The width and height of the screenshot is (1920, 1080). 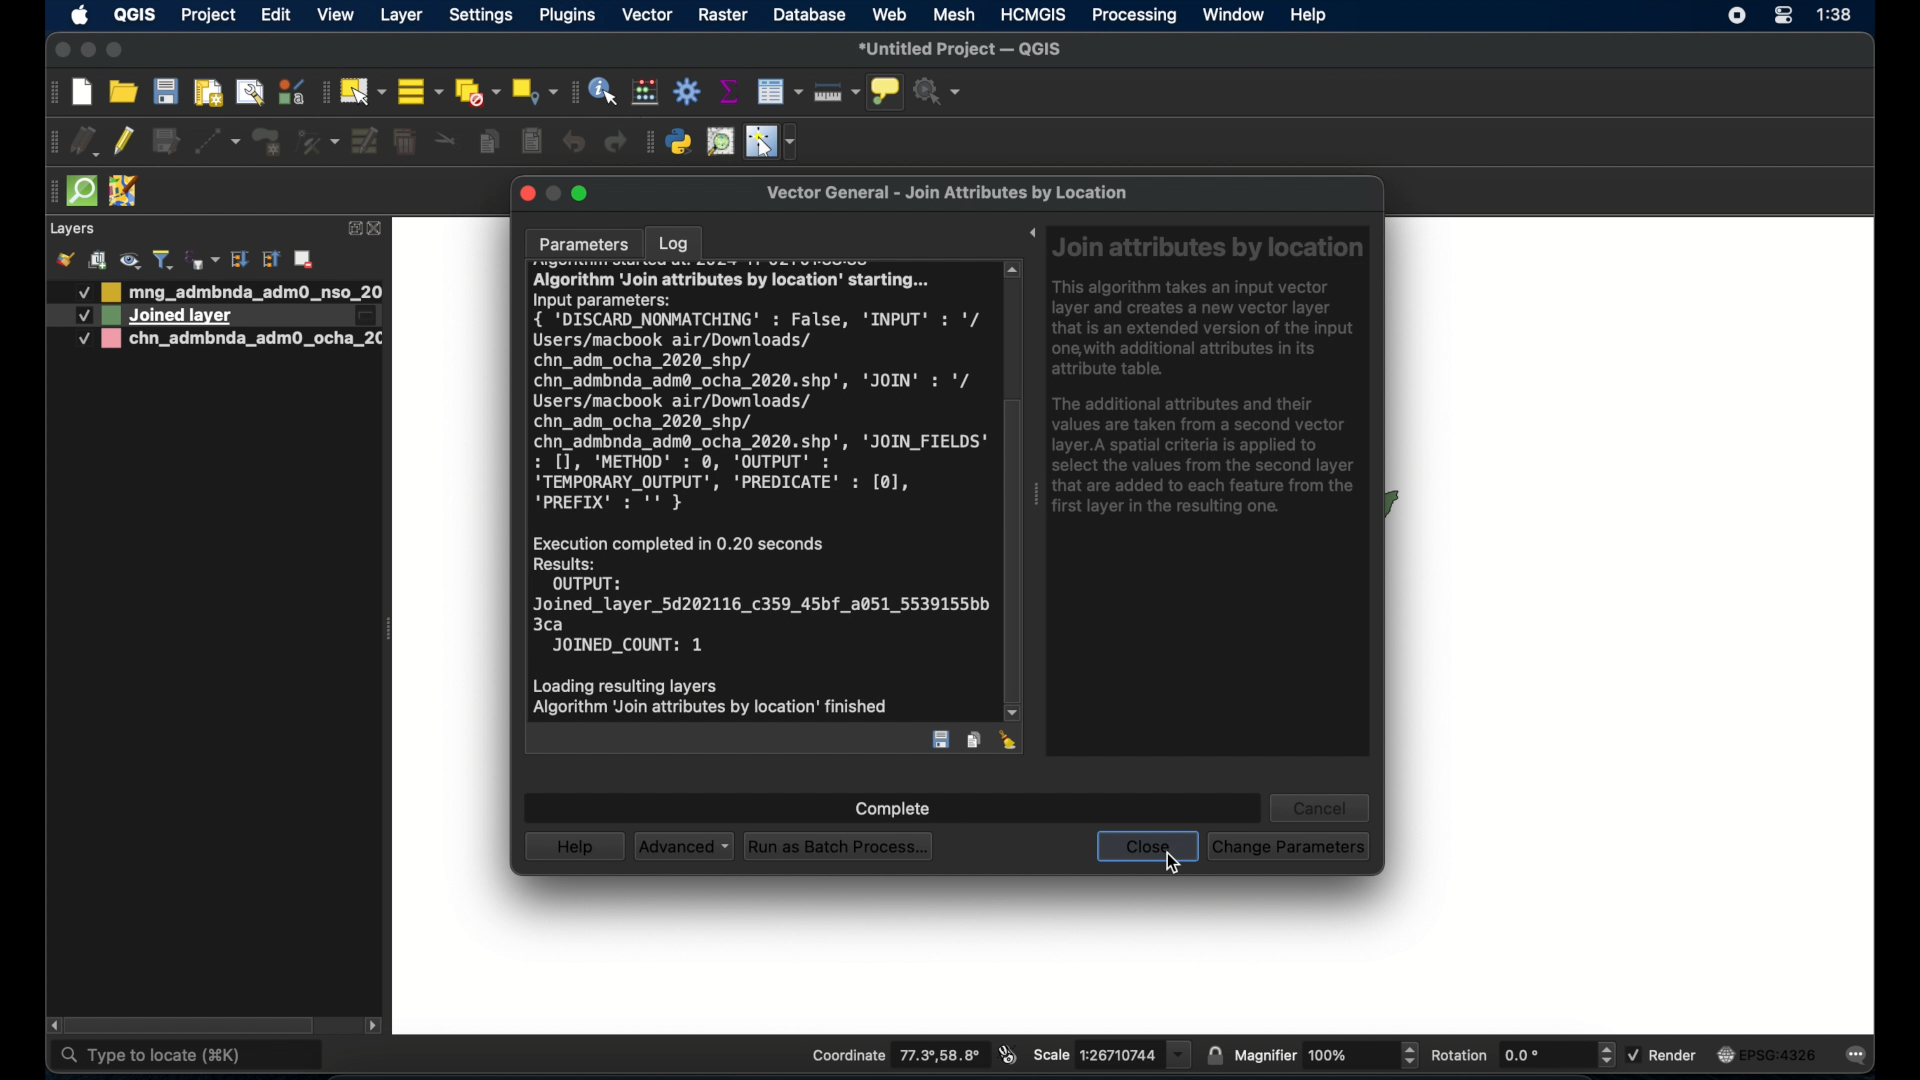 I want to click on messages, so click(x=1860, y=1056).